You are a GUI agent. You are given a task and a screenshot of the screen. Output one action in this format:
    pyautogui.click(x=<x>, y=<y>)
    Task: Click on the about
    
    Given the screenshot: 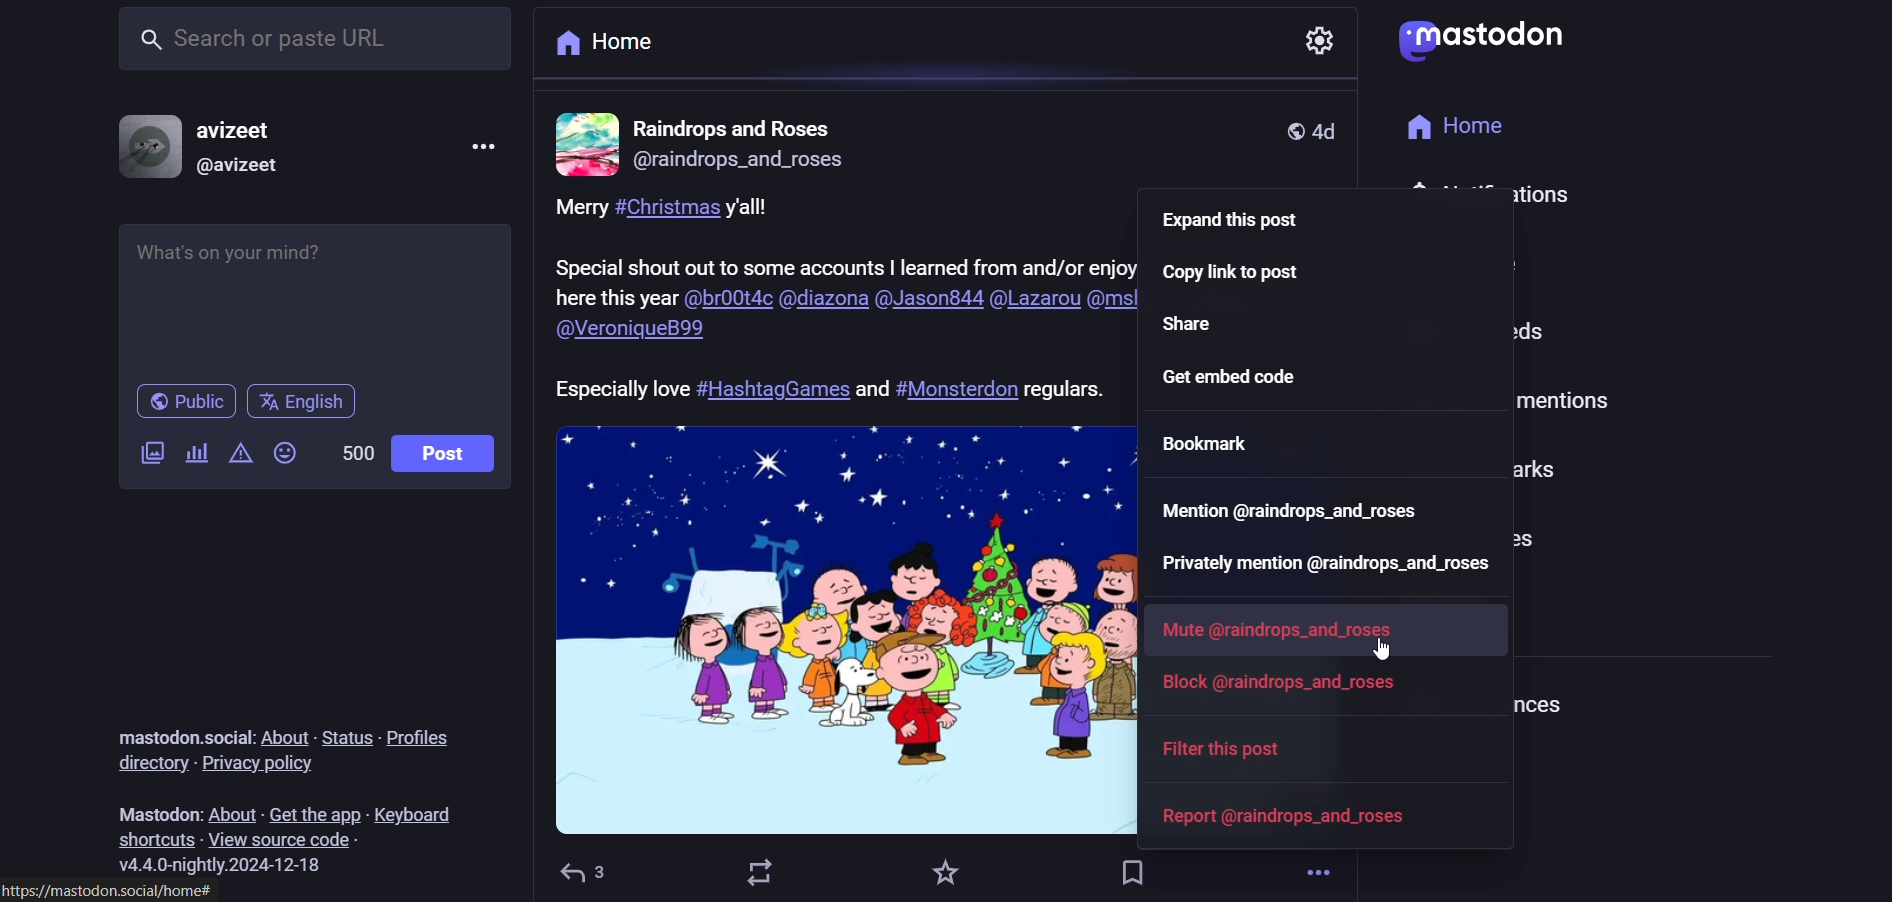 What is the action you would take?
    pyautogui.click(x=284, y=731)
    